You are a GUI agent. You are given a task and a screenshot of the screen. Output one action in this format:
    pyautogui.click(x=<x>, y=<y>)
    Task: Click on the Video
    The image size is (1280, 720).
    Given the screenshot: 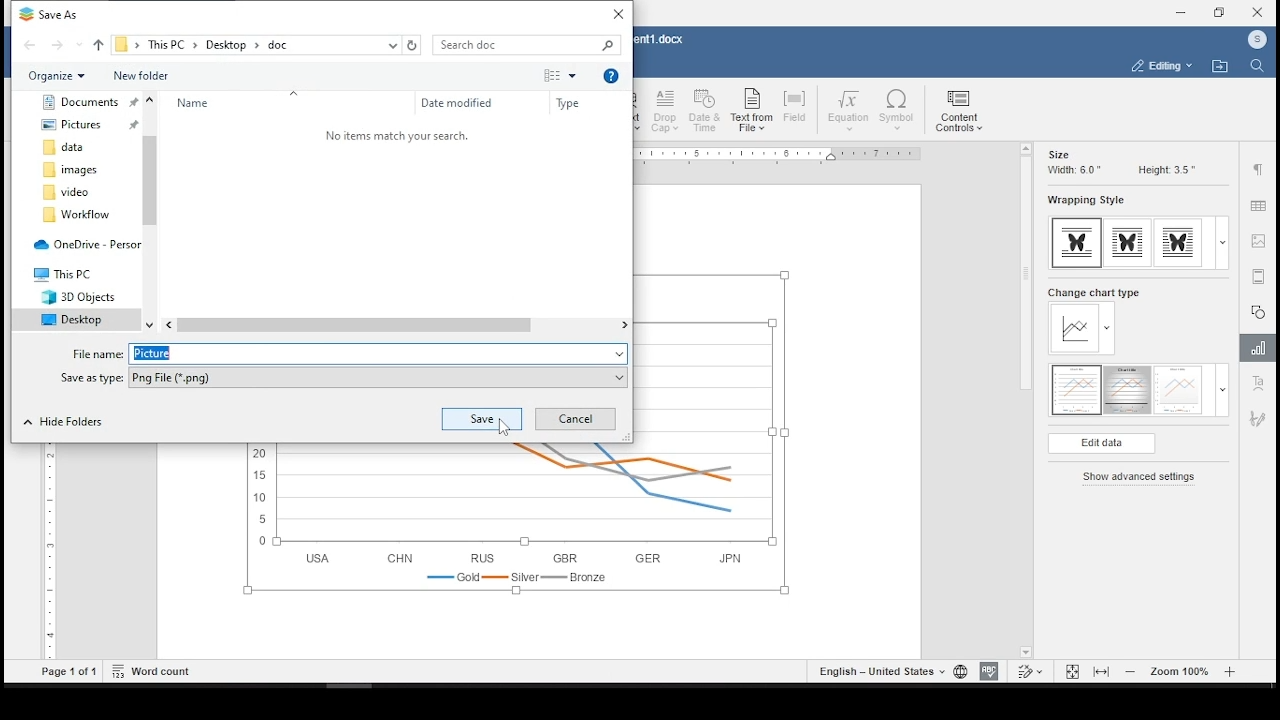 What is the action you would take?
    pyautogui.click(x=79, y=192)
    